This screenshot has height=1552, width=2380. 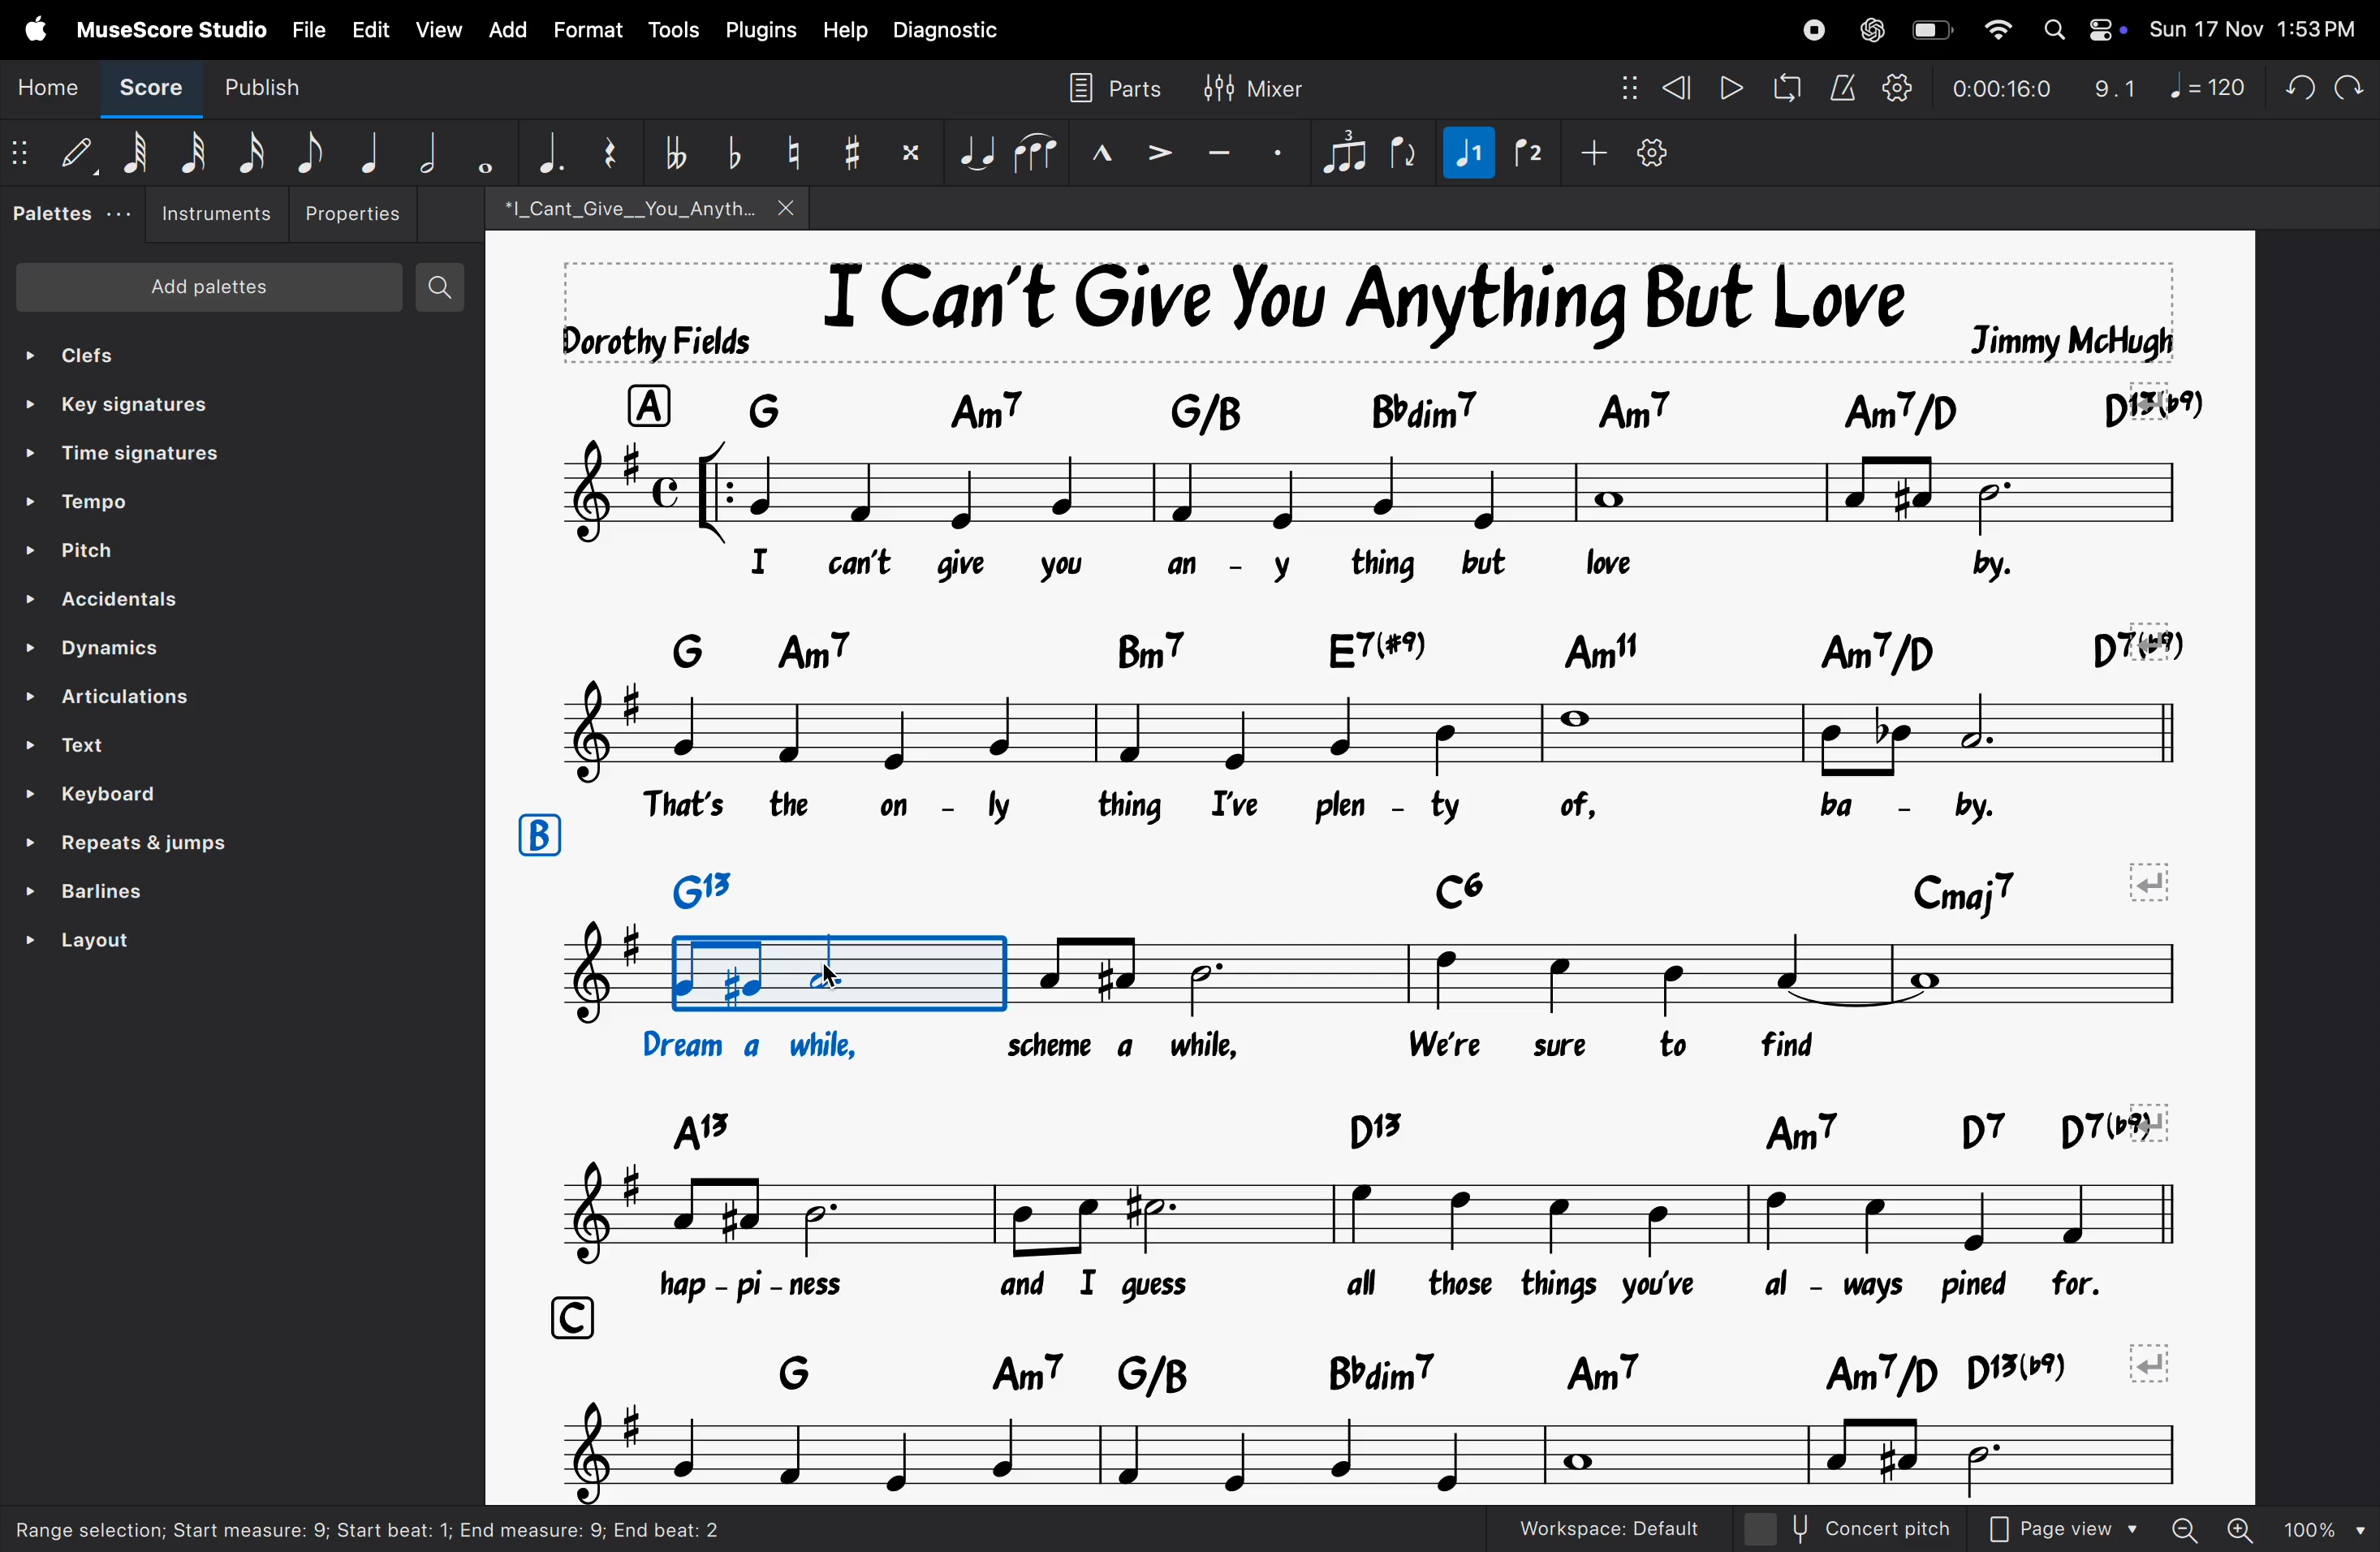 I want to click on tenuto, so click(x=1223, y=147).